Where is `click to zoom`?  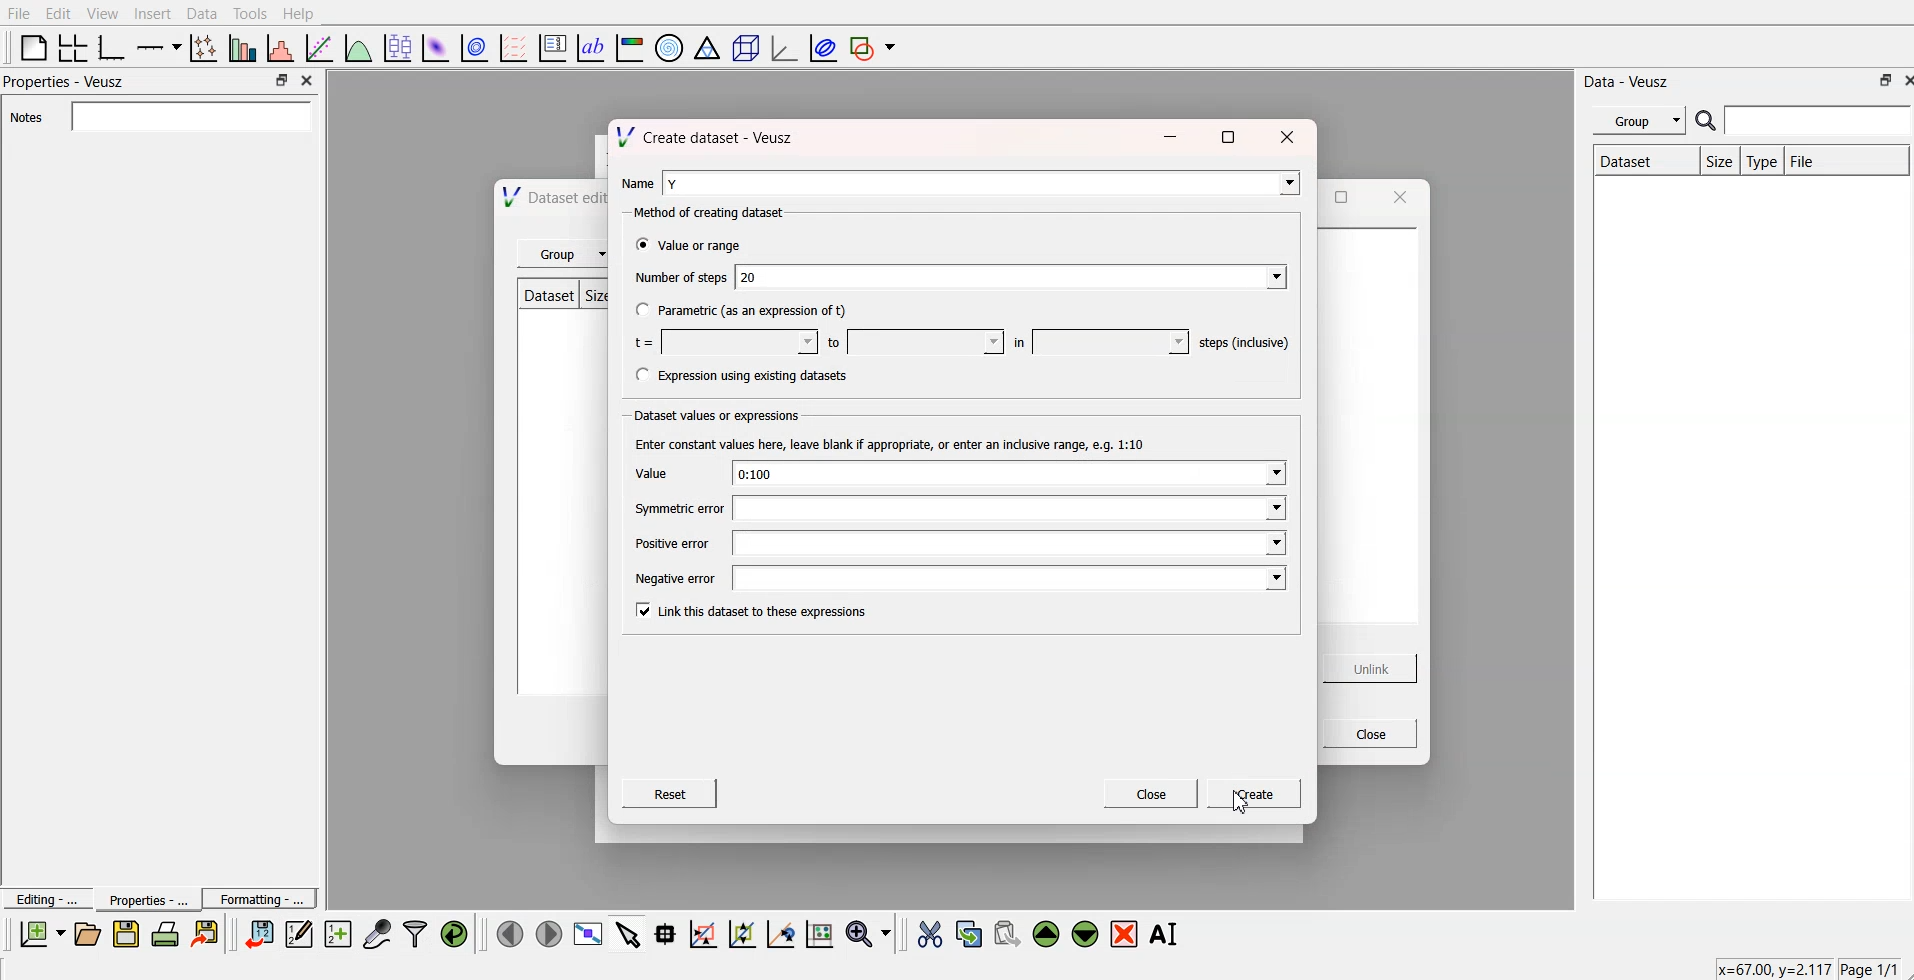
click to zoom is located at coordinates (745, 932).